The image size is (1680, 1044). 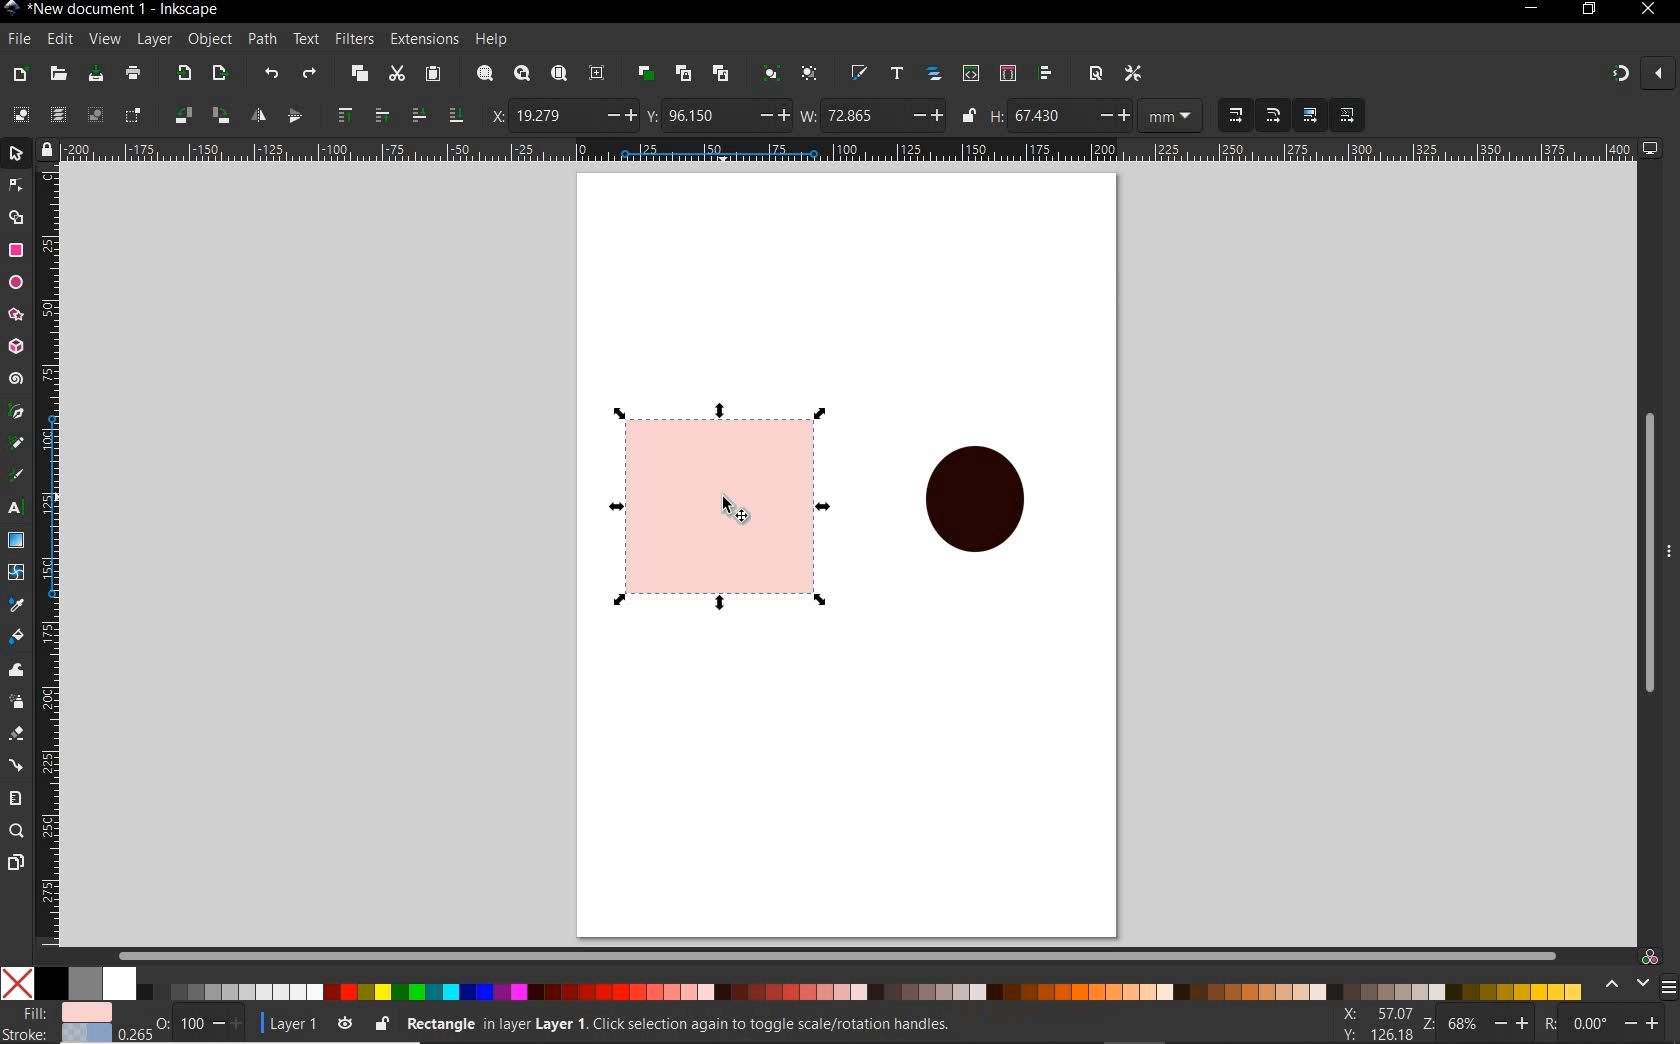 What do you see at coordinates (20, 114) in the screenshot?
I see `select all` at bounding box center [20, 114].